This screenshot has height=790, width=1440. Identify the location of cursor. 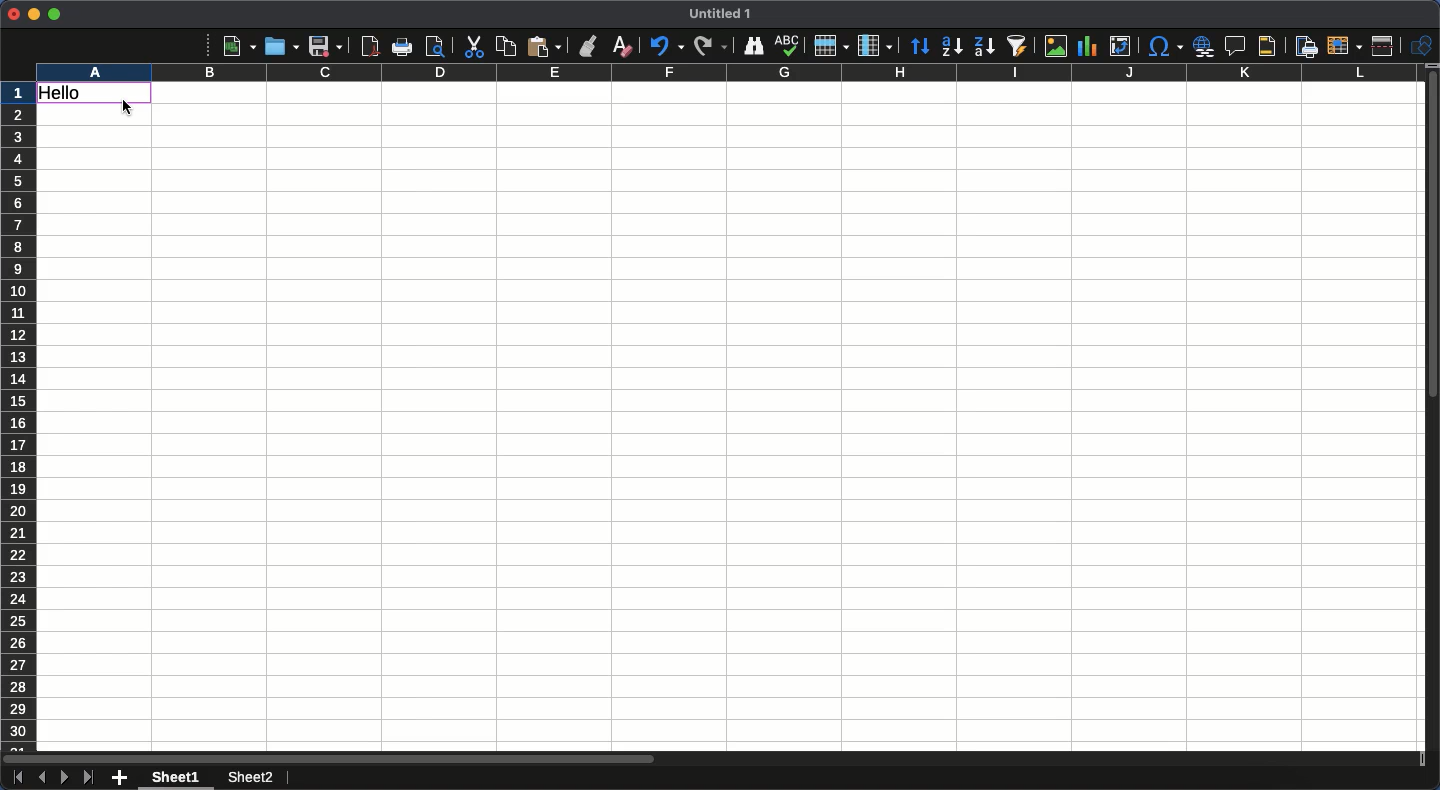
(130, 109).